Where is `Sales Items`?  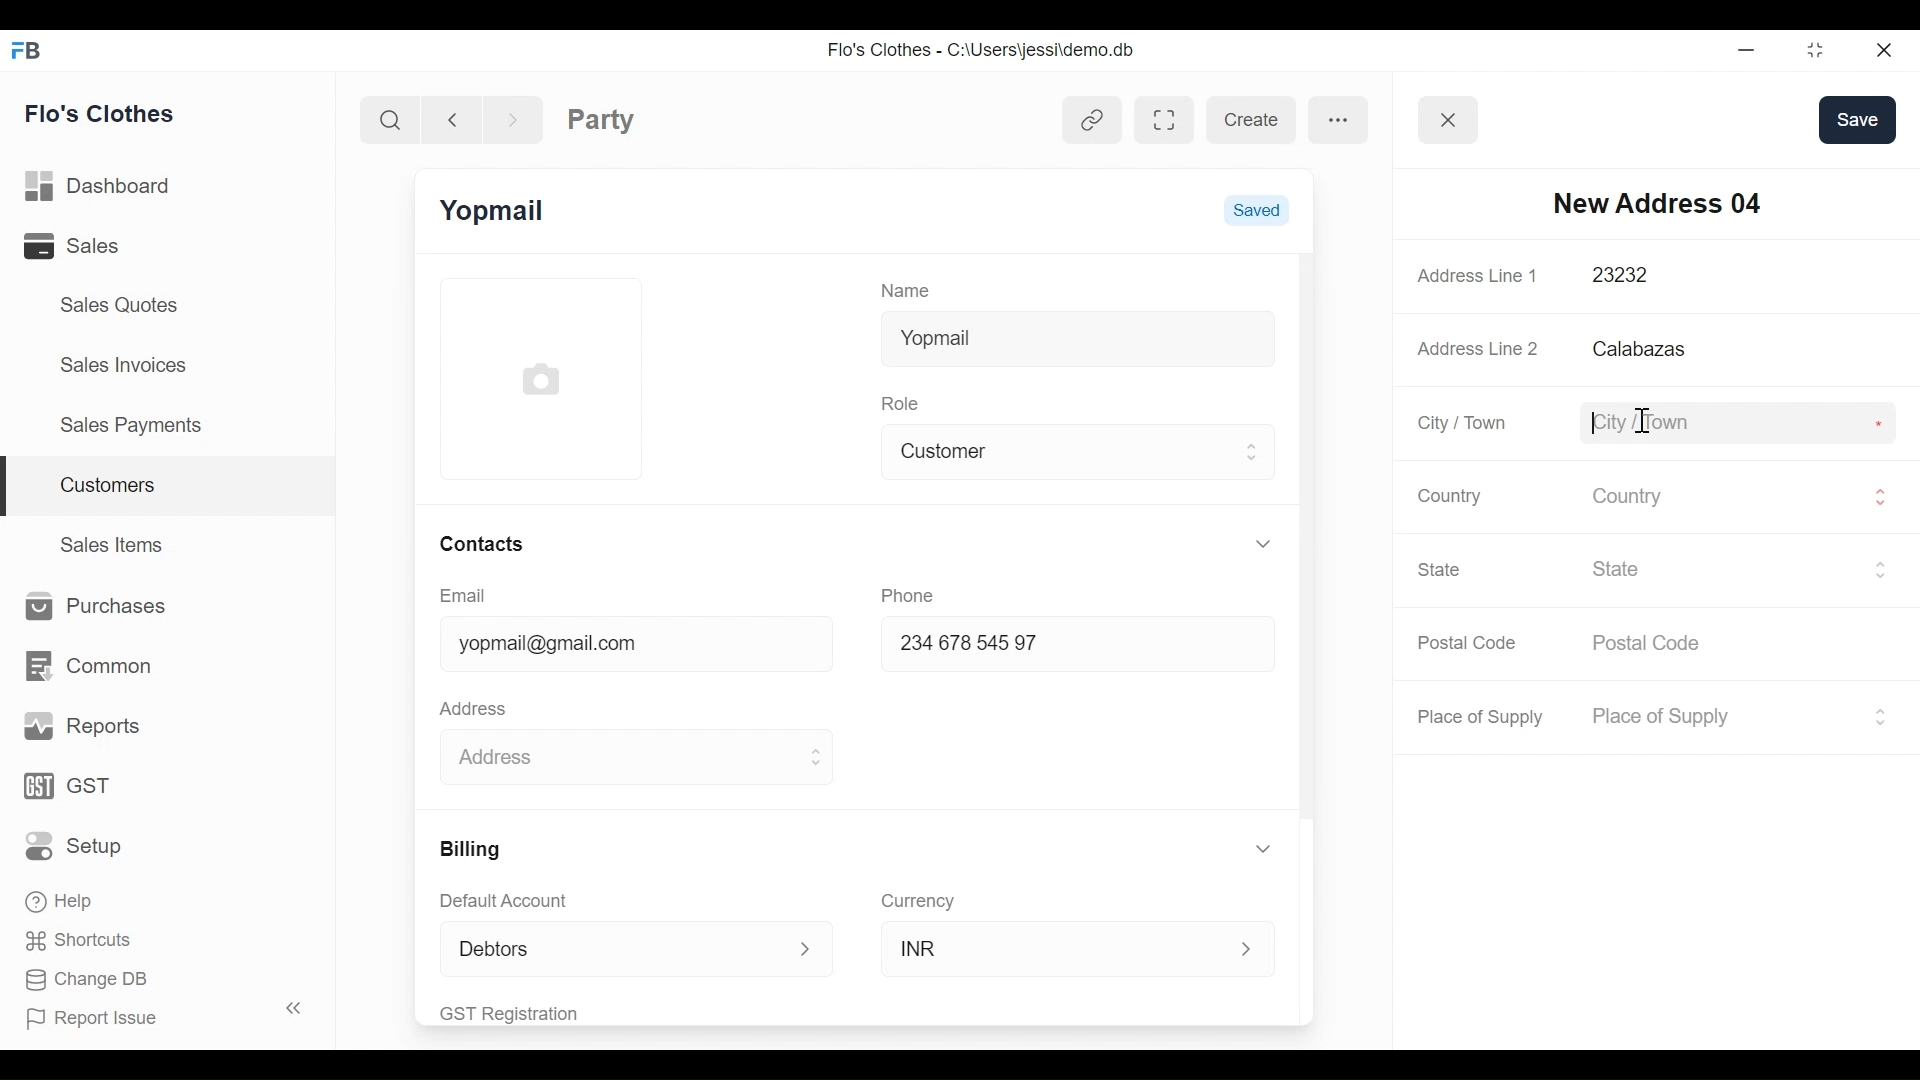 Sales Items is located at coordinates (114, 542).